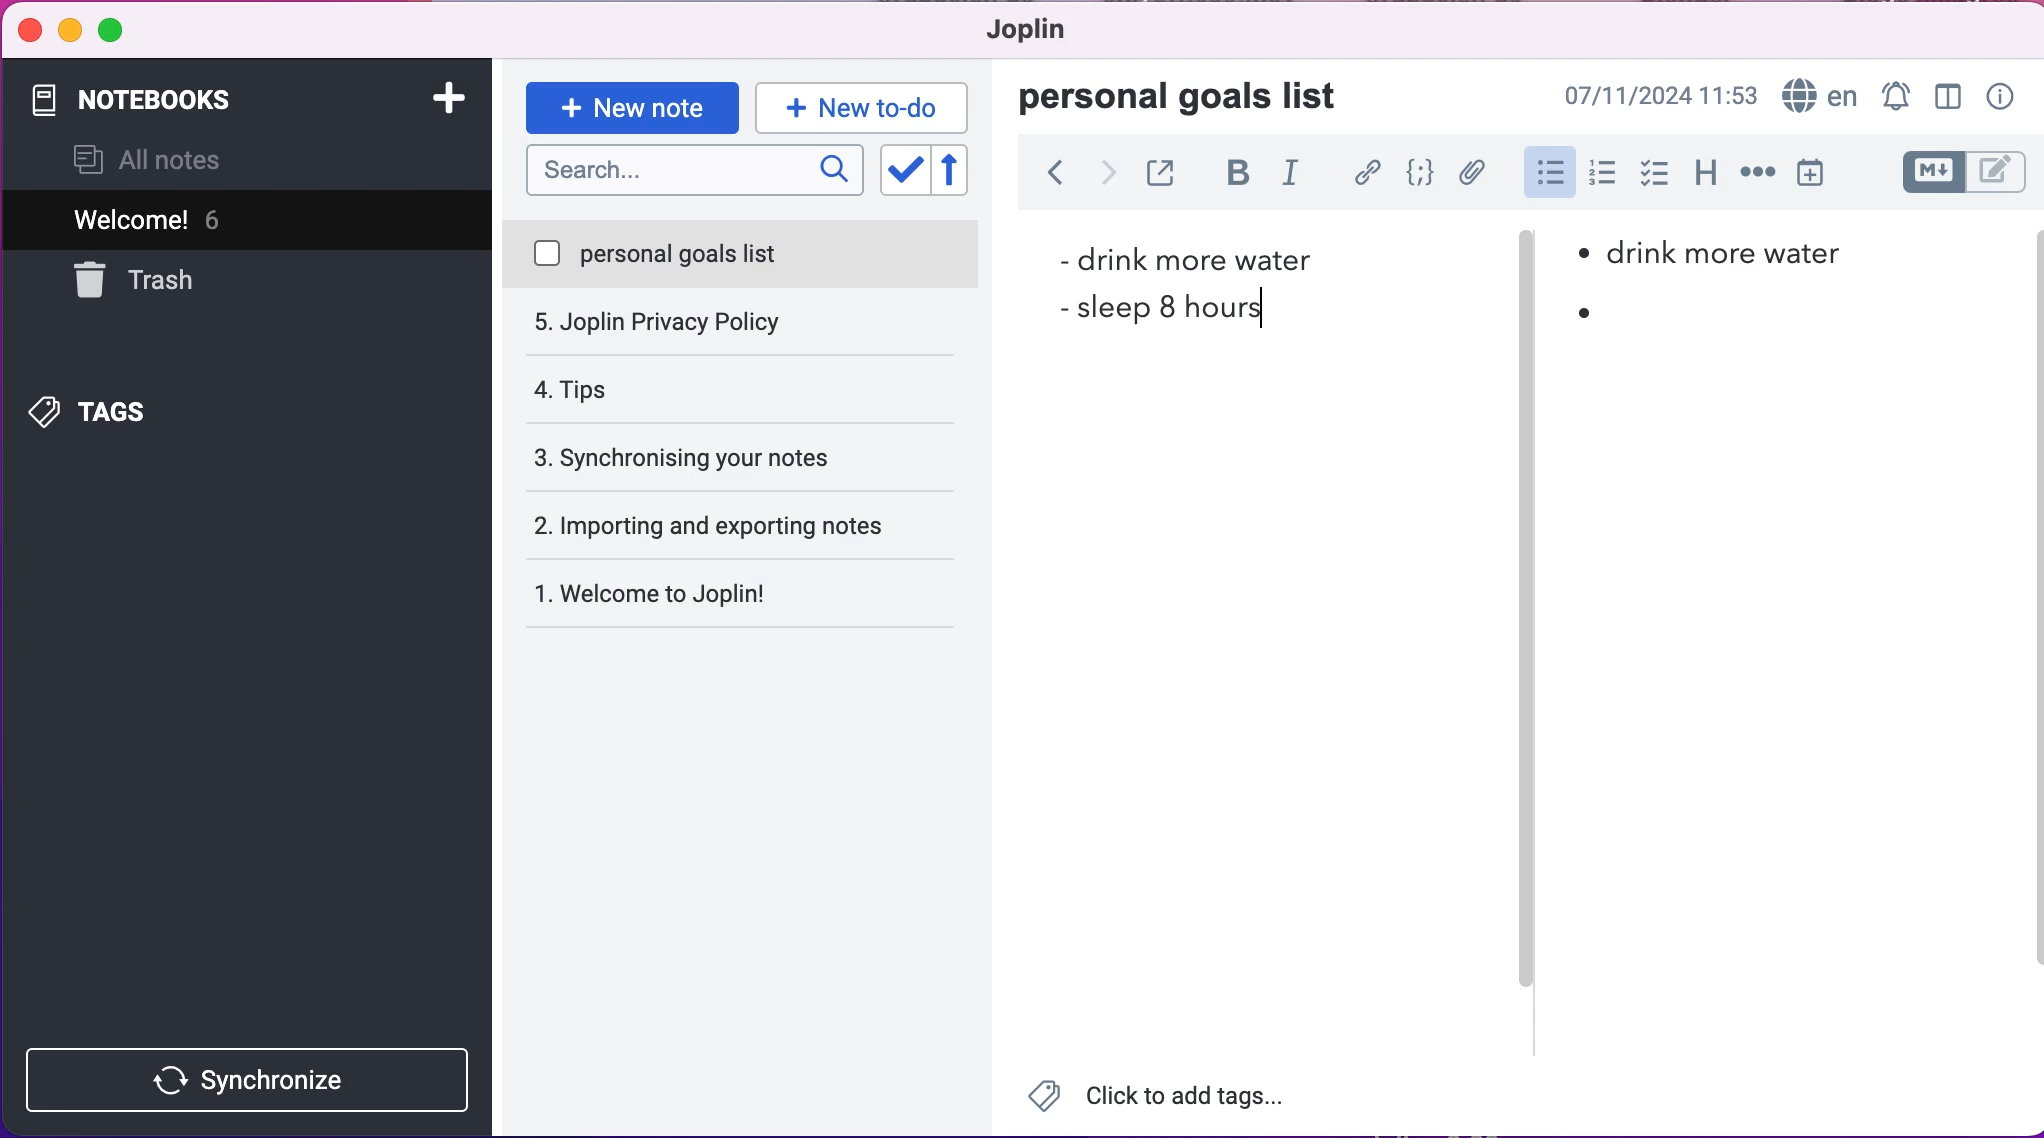  I want to click on attach file, so click(1469, 173).